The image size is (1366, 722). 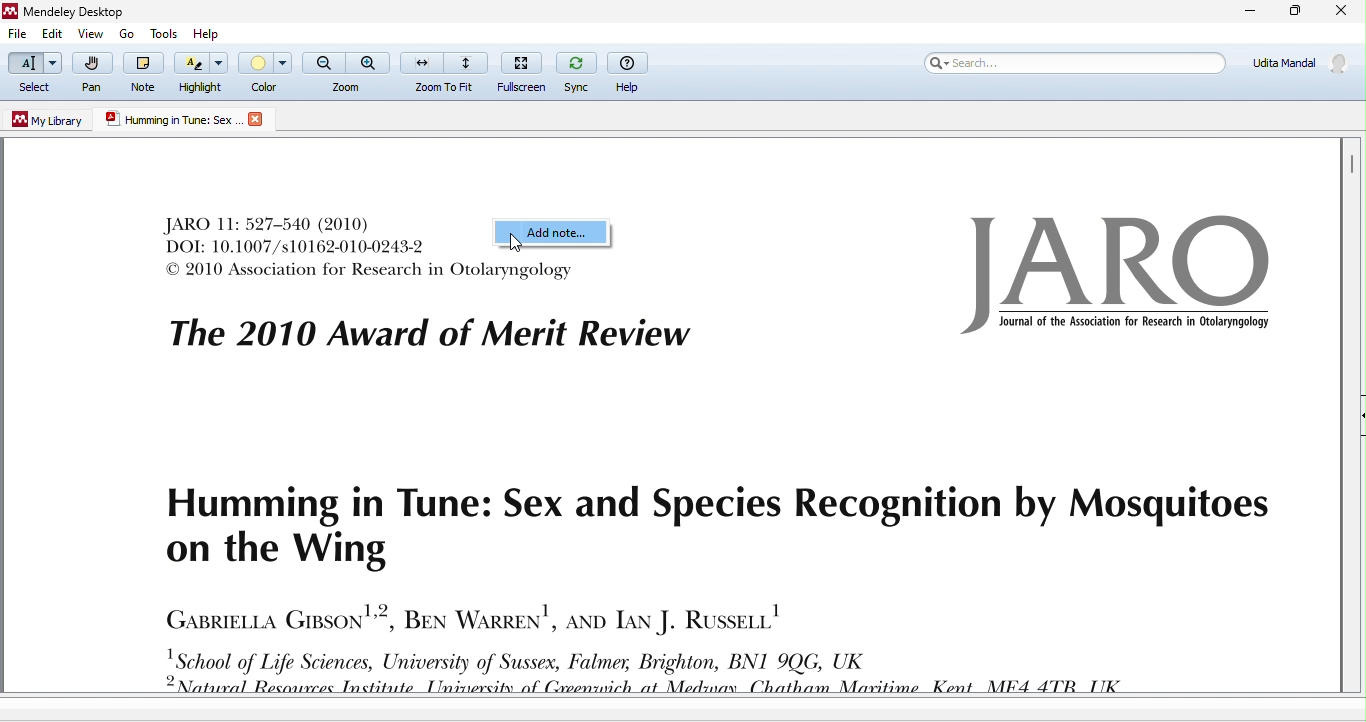 I want to click on close, so click(x=257, y=120).